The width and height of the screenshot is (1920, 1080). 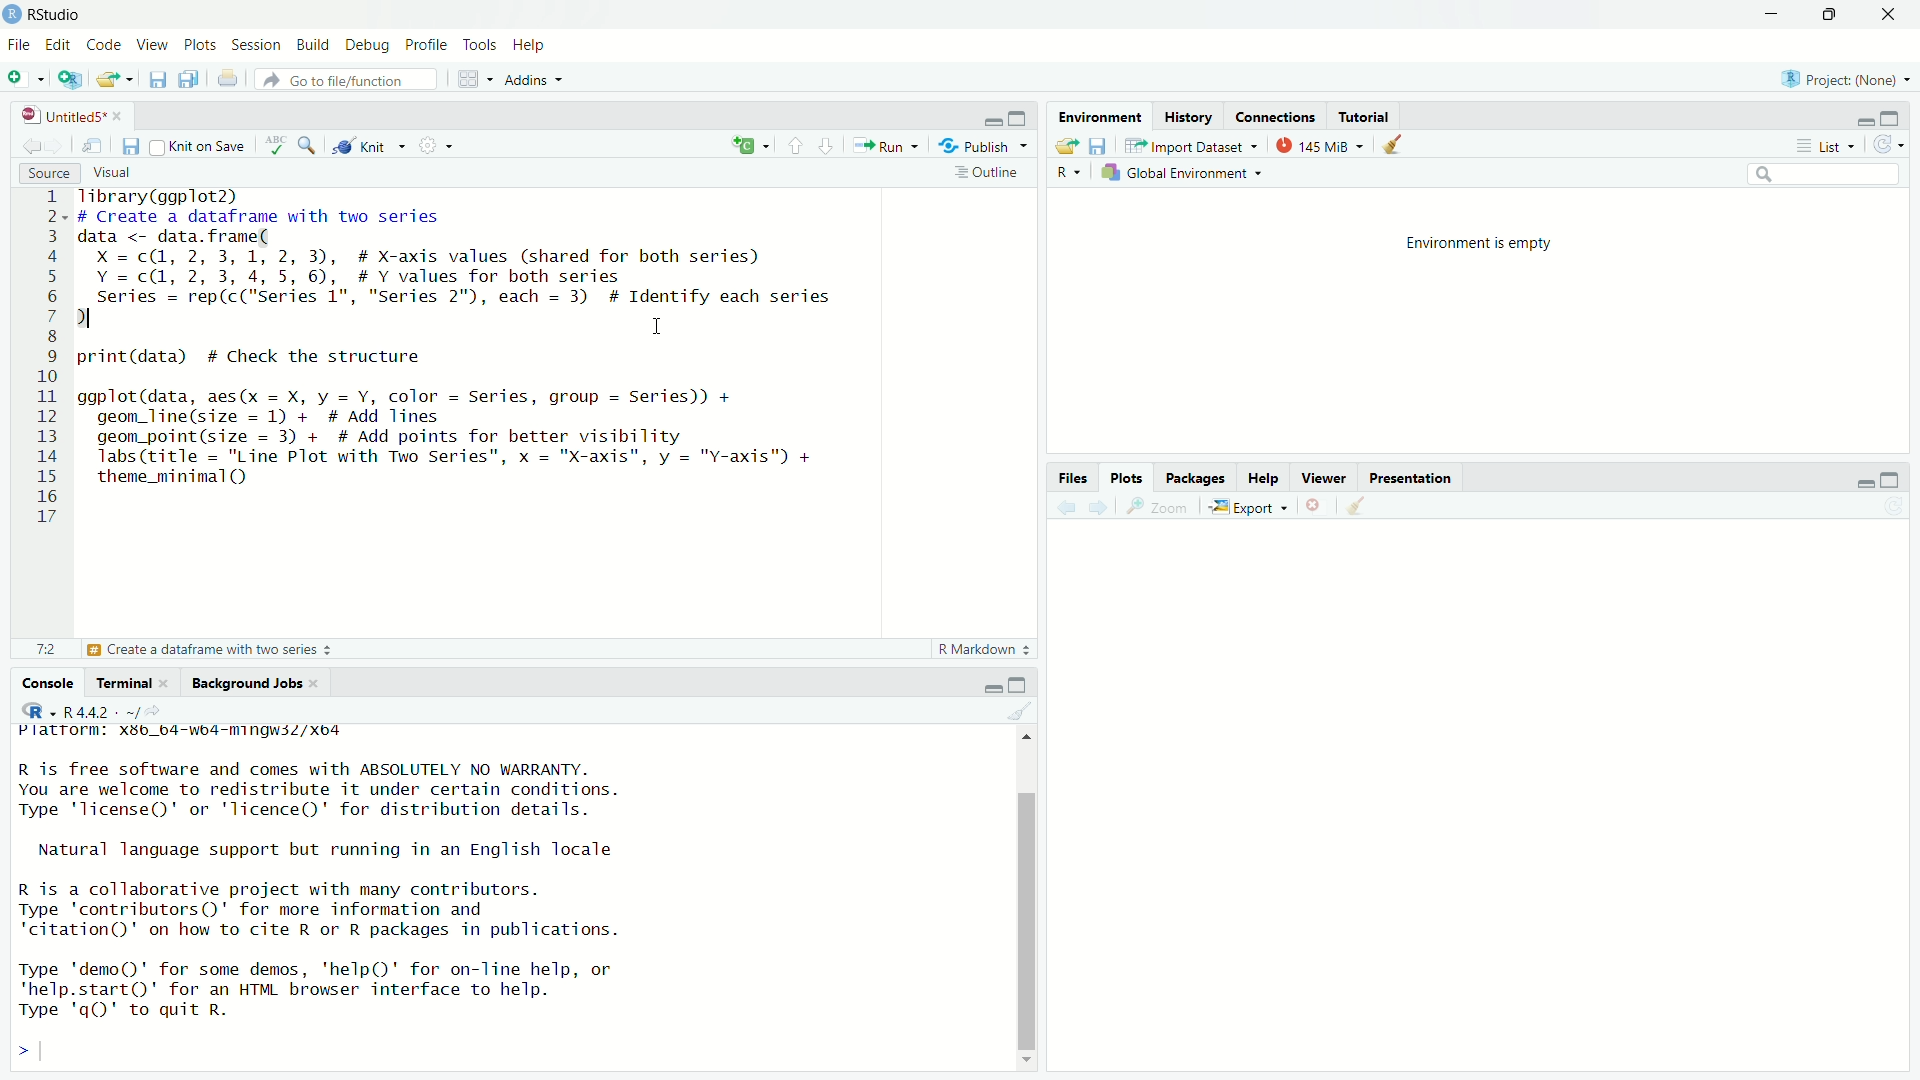 I want to click on Code, so click(x=102, y=47).